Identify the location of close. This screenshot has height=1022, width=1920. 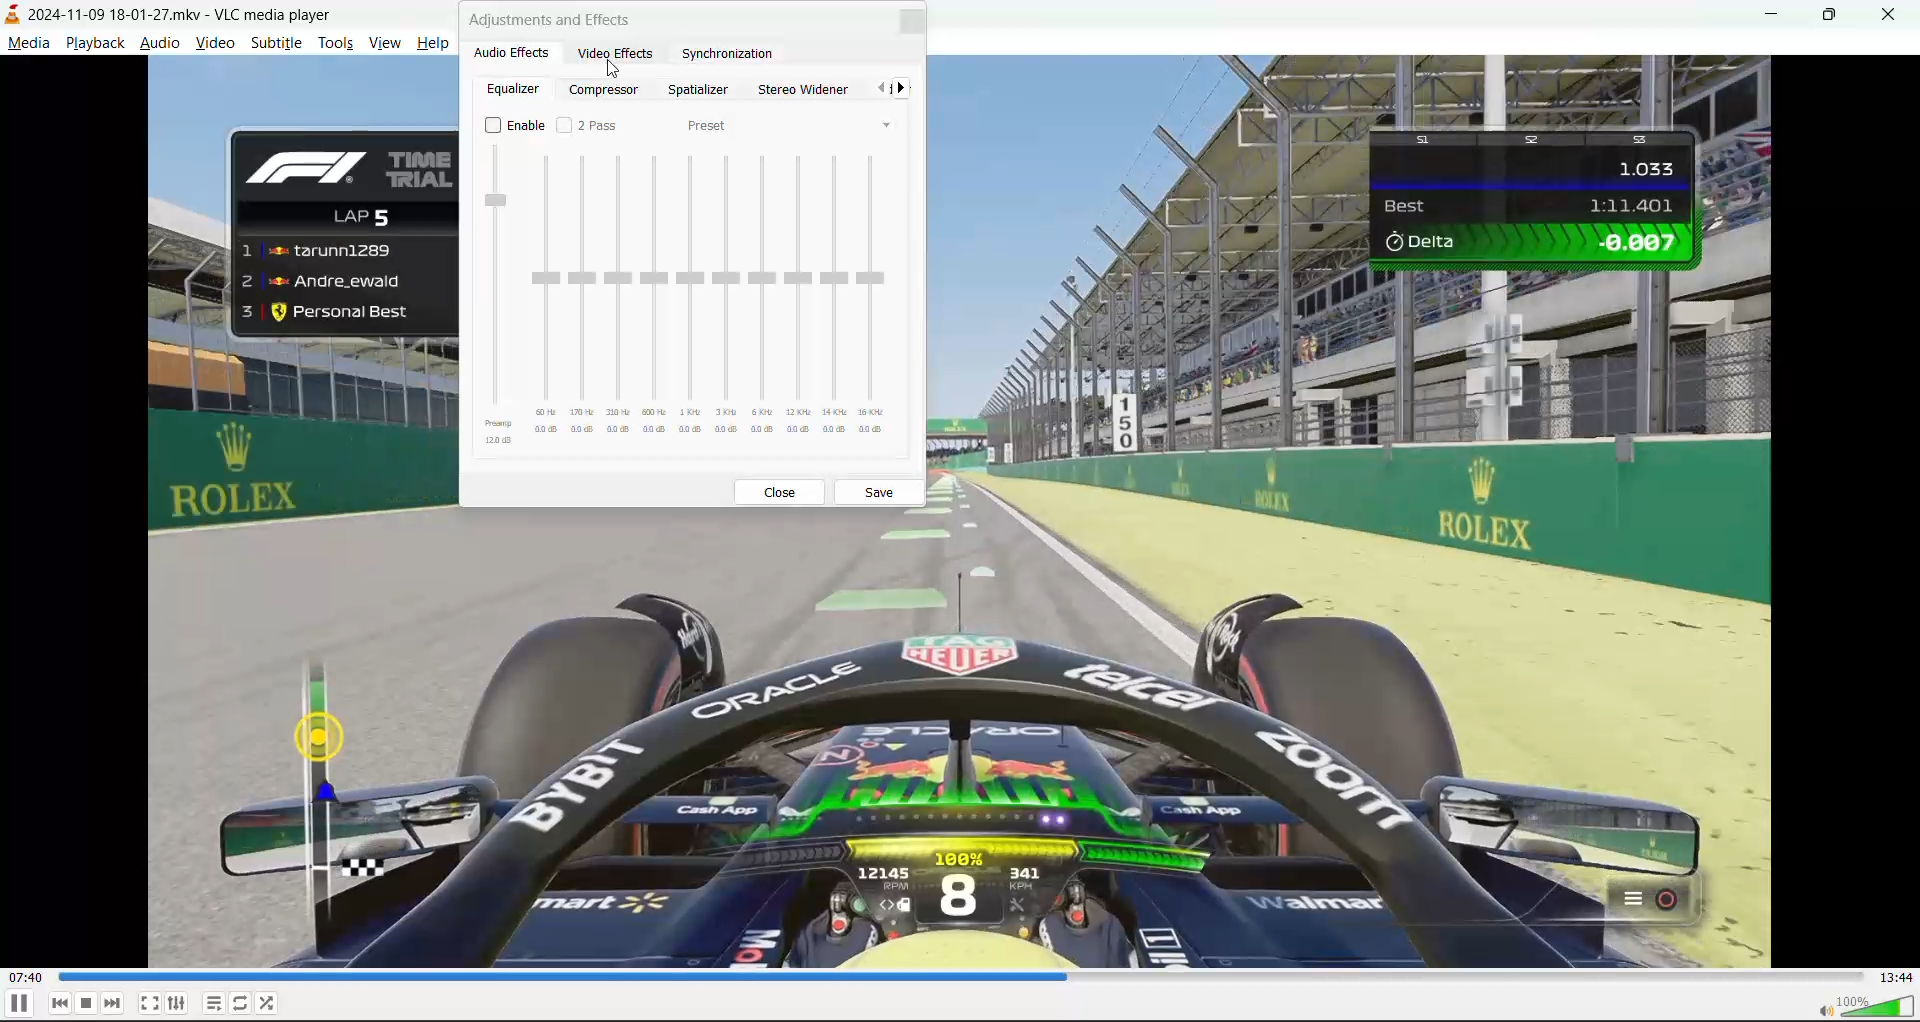
(784, 493).